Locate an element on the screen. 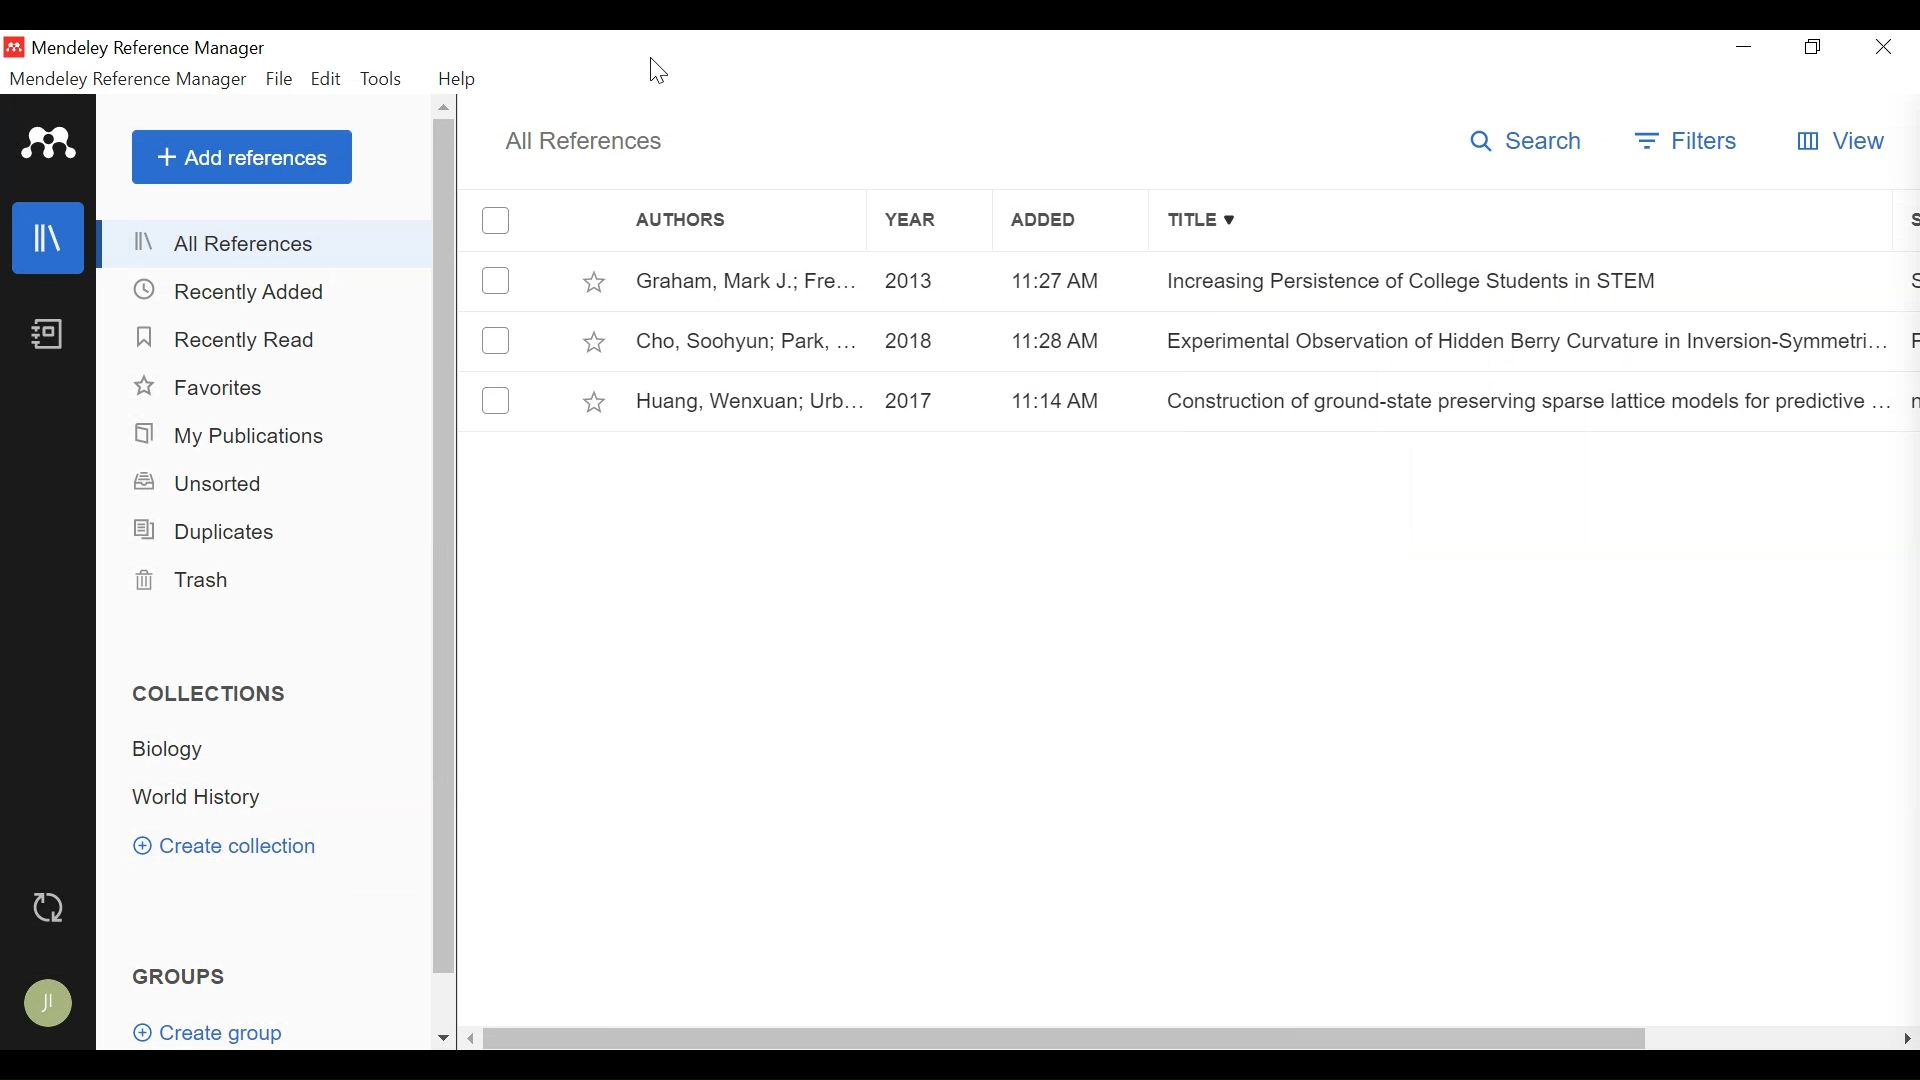 Image resolution: width=1920 pixels, height=1080 pixels. Duplicates is located at coordinates (215, 531).